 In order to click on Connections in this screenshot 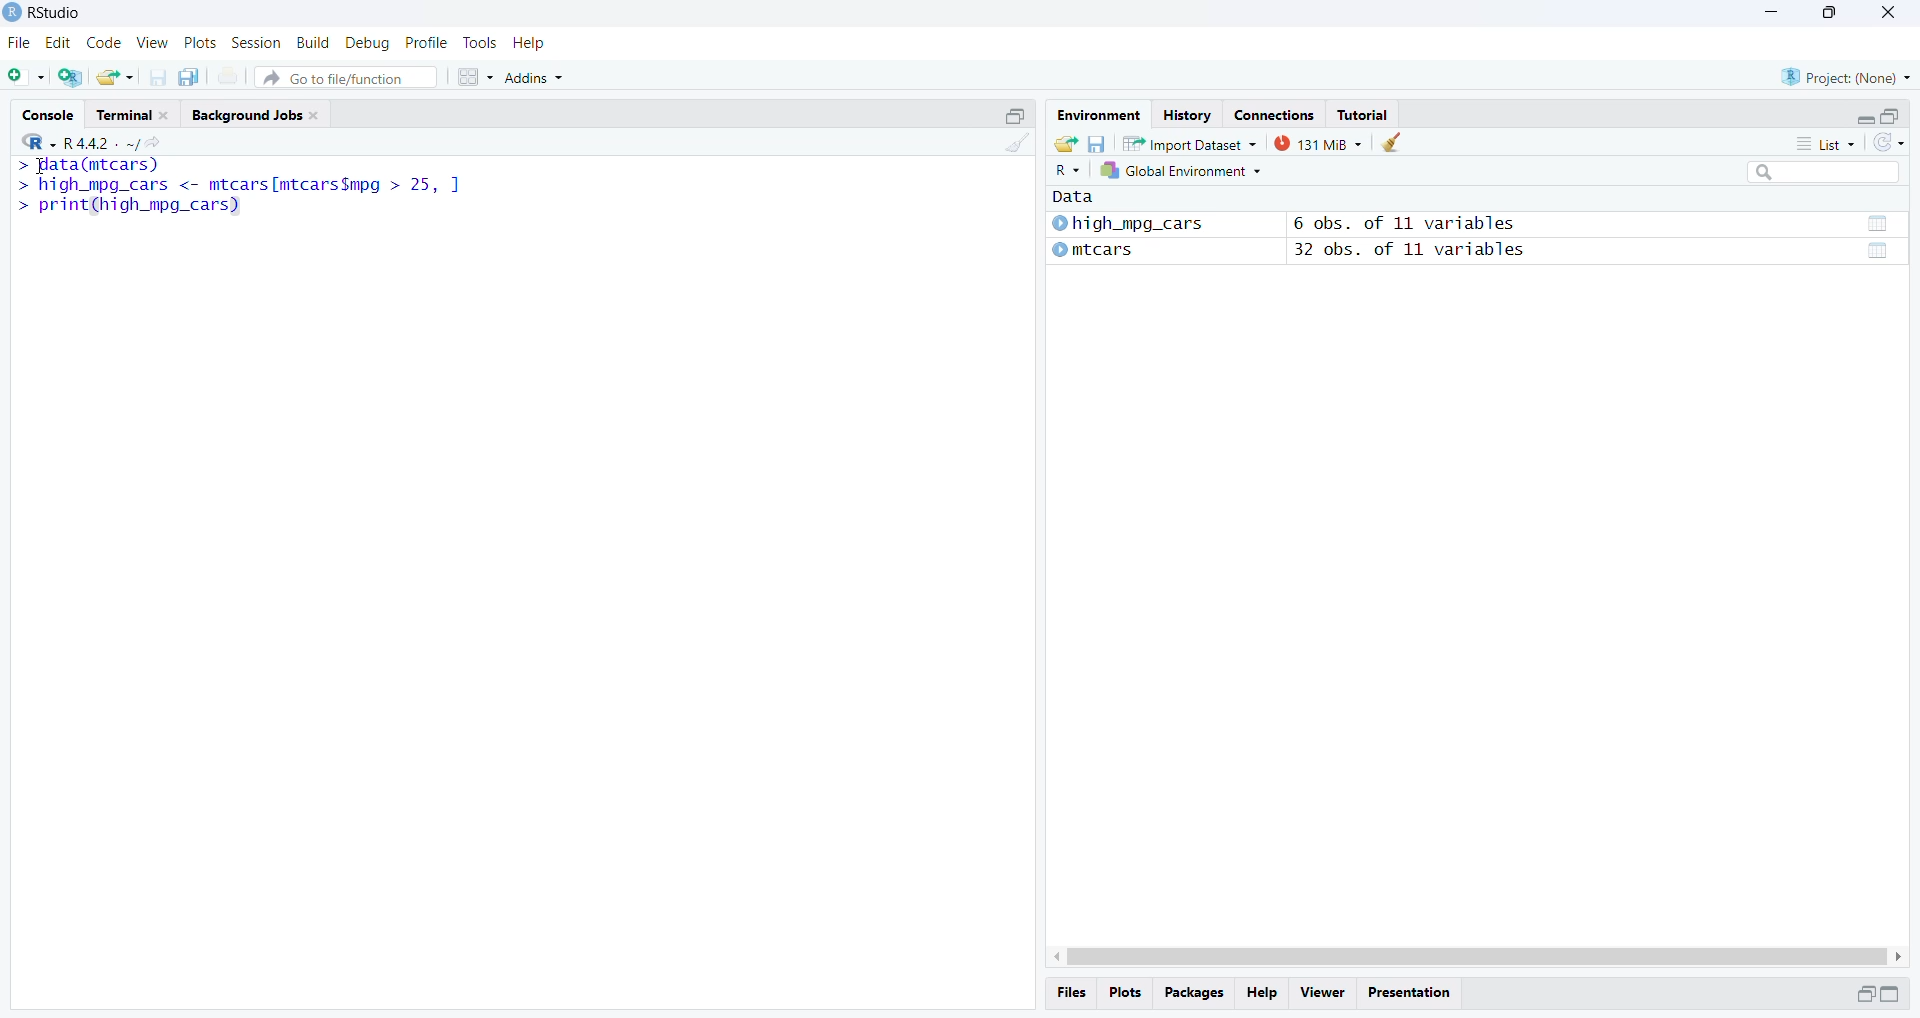, I will do `click(1275, 113)`.